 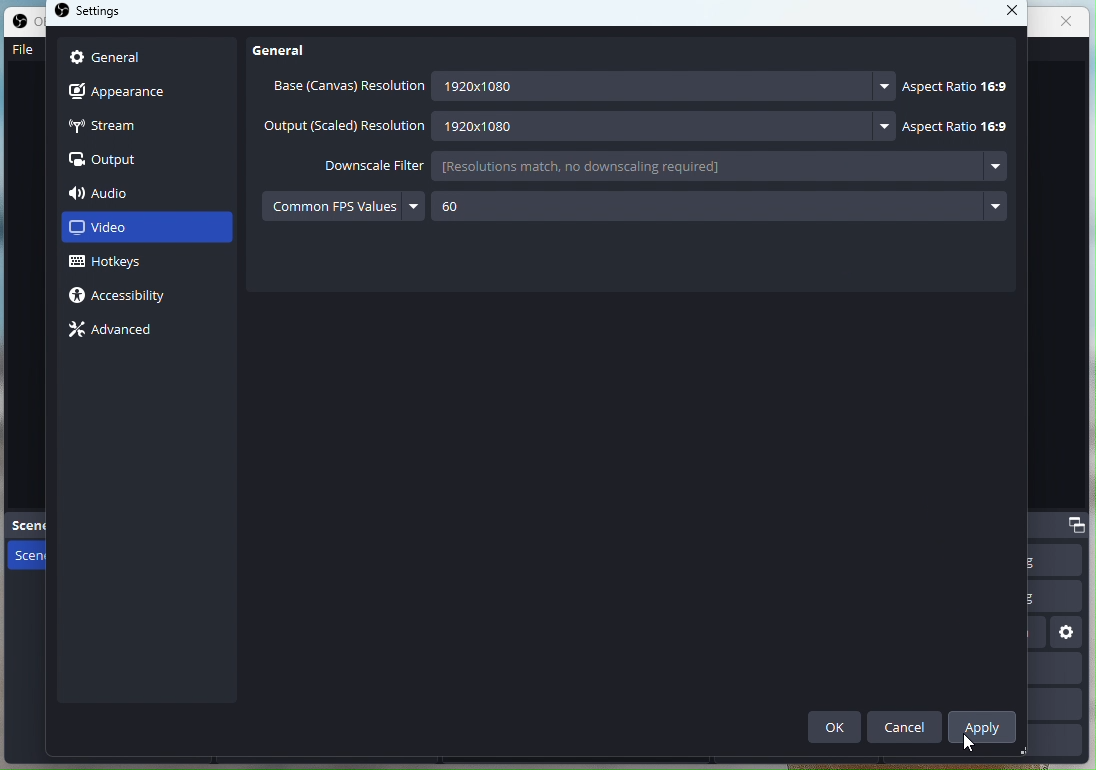 What do you see at coordinates (1068, 635) in the screenshot?
I see `settings` at bounding box center [1068, 635].